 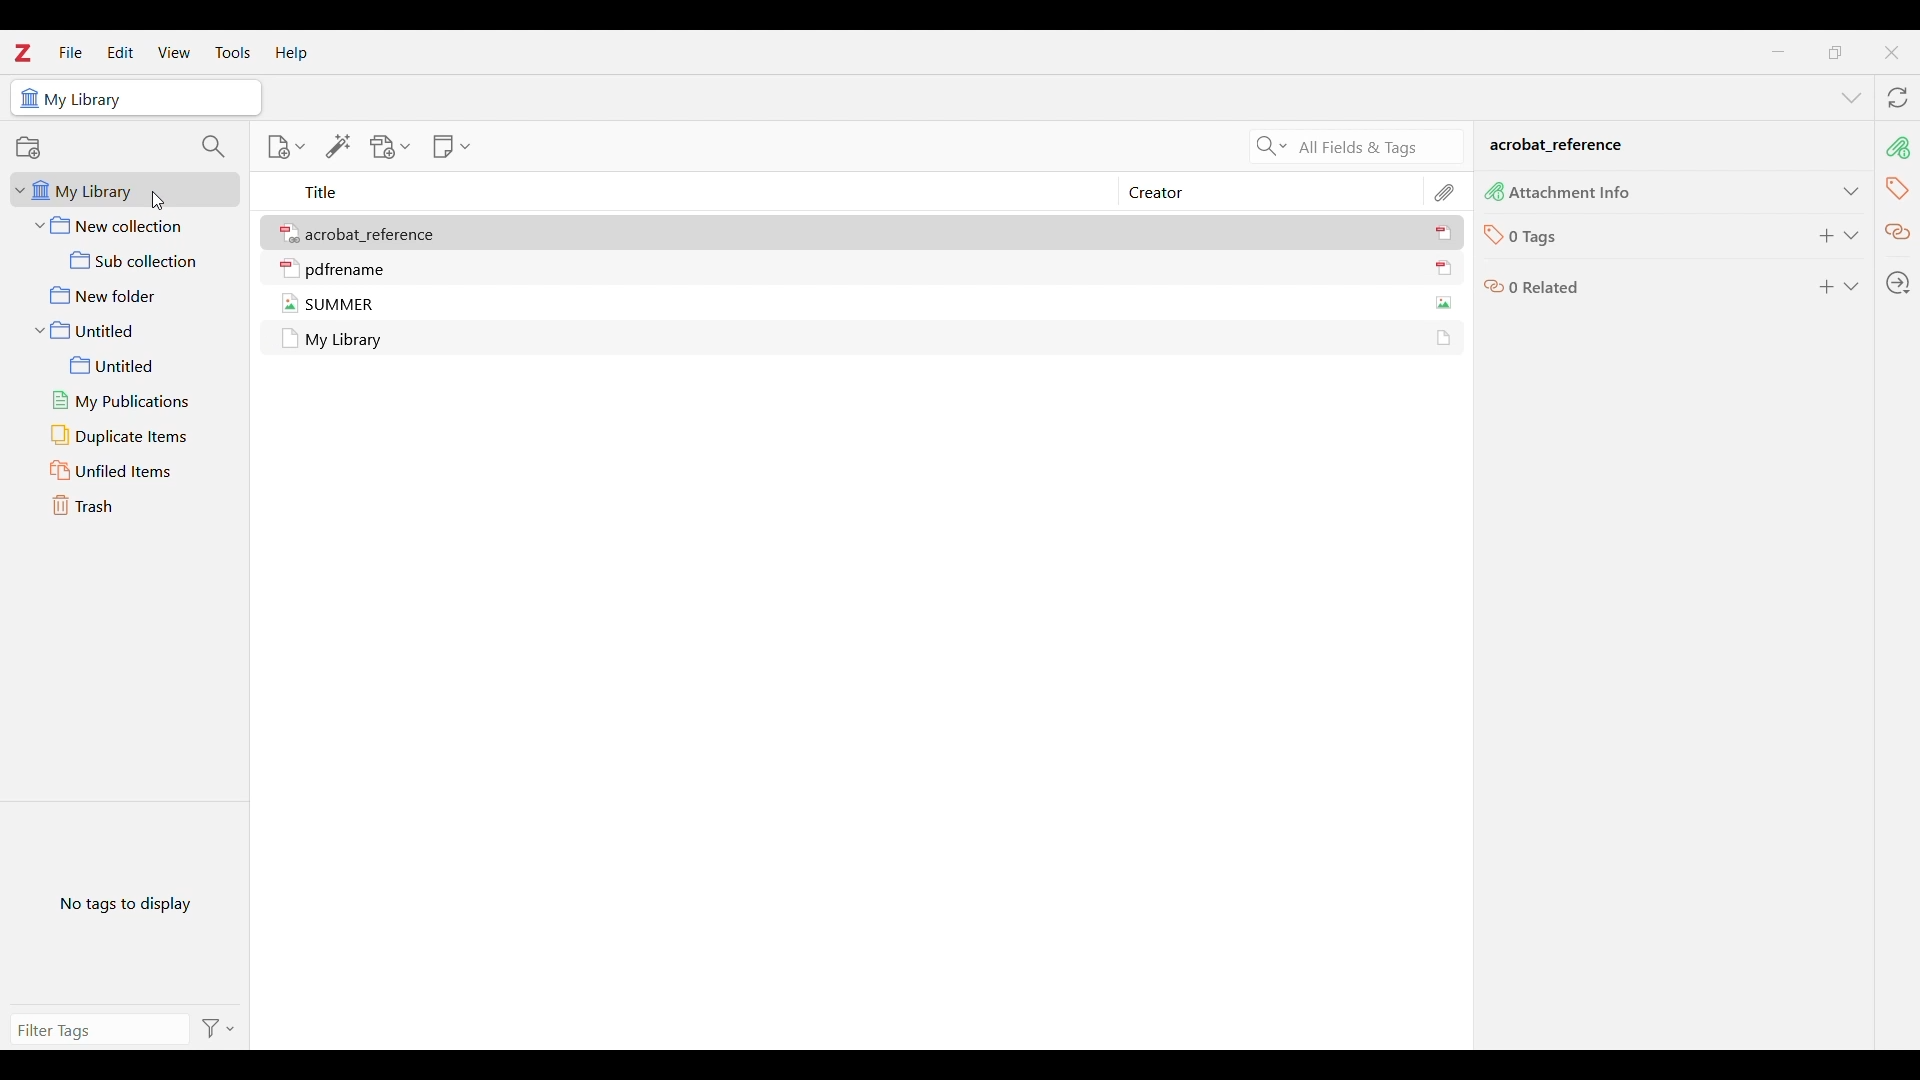 I want to click on Trash folder, so click(x=130, y=505).